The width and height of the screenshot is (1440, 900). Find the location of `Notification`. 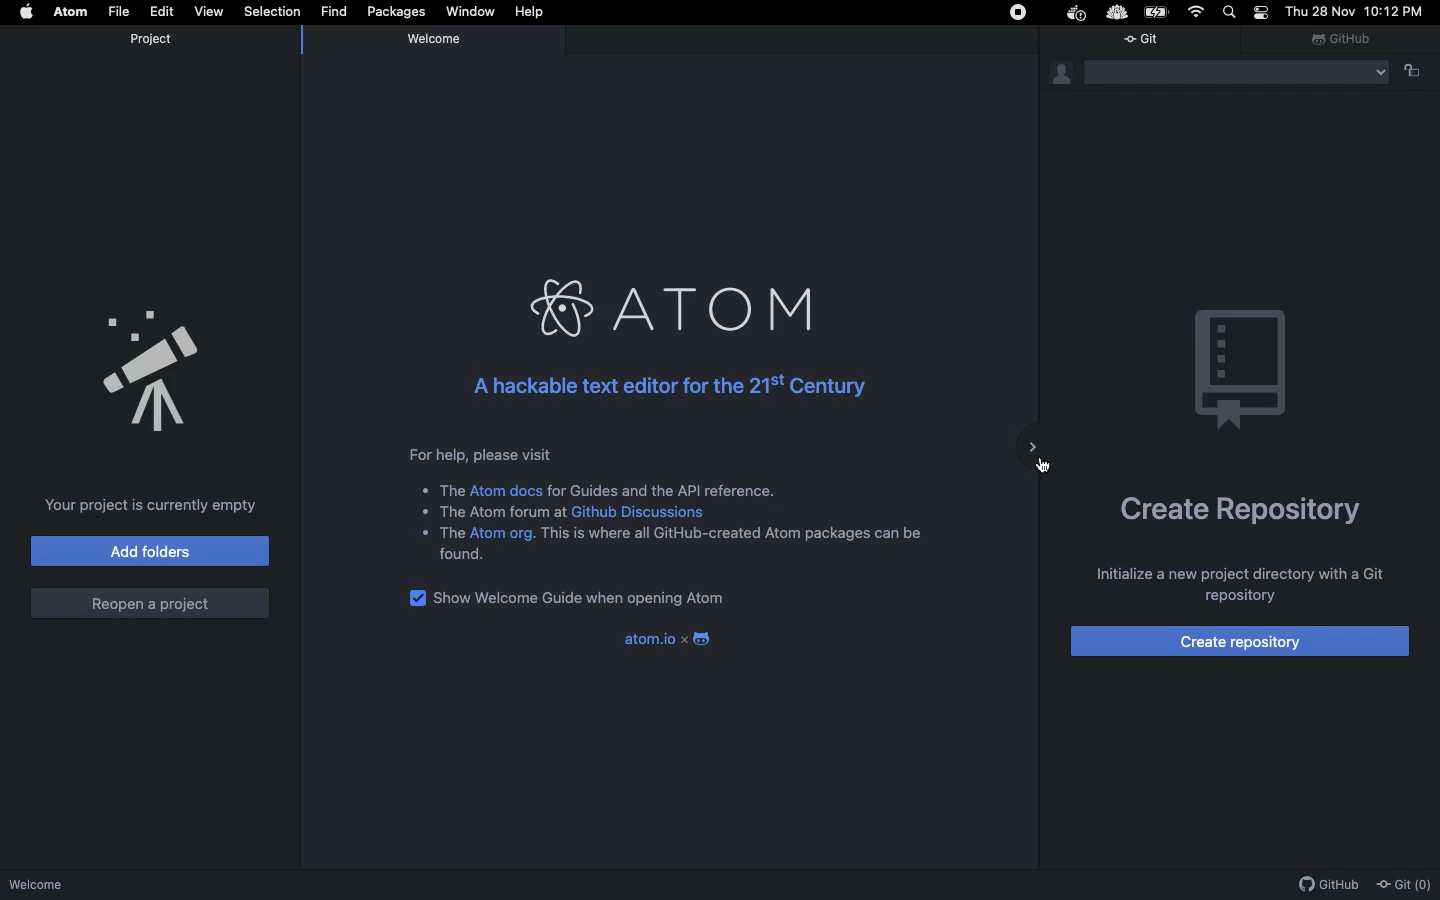

Notification is located at coordinates (1262, 12).